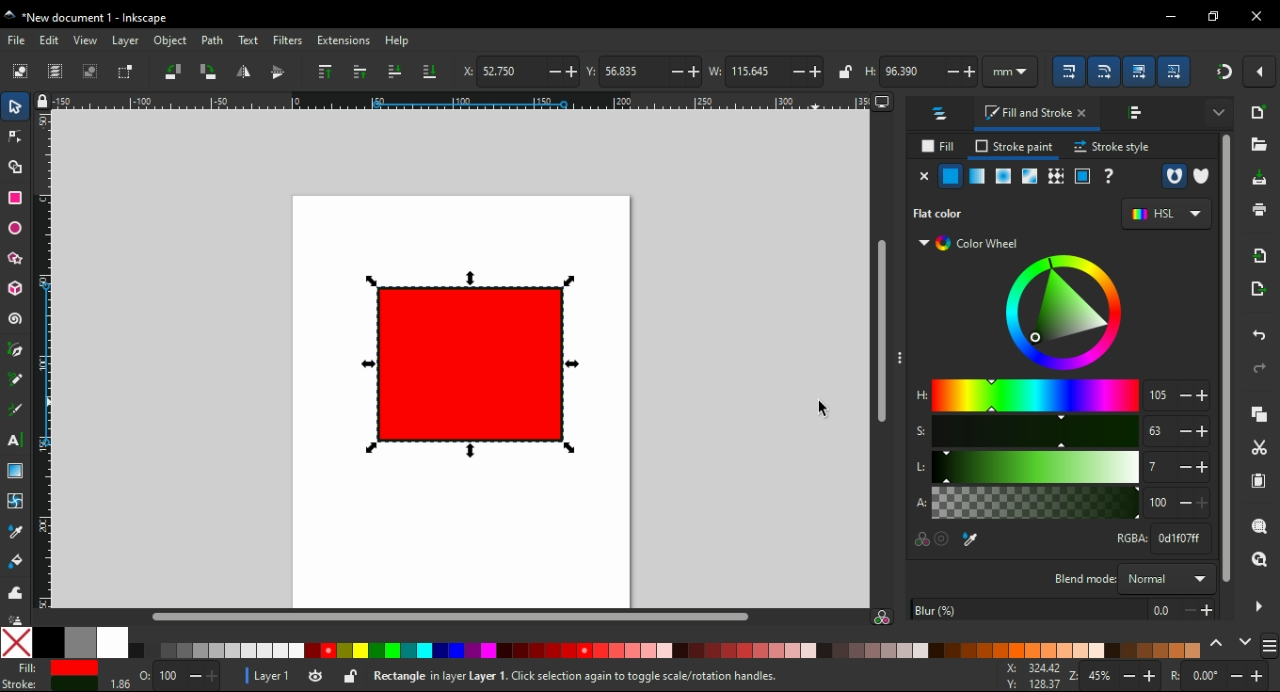 Image resolution: width=1280 pixels, height=692 pixels. What do you see at coordinates (1204, 675) in the screenshot?
I see `0` at bounding box center [1204, 675].